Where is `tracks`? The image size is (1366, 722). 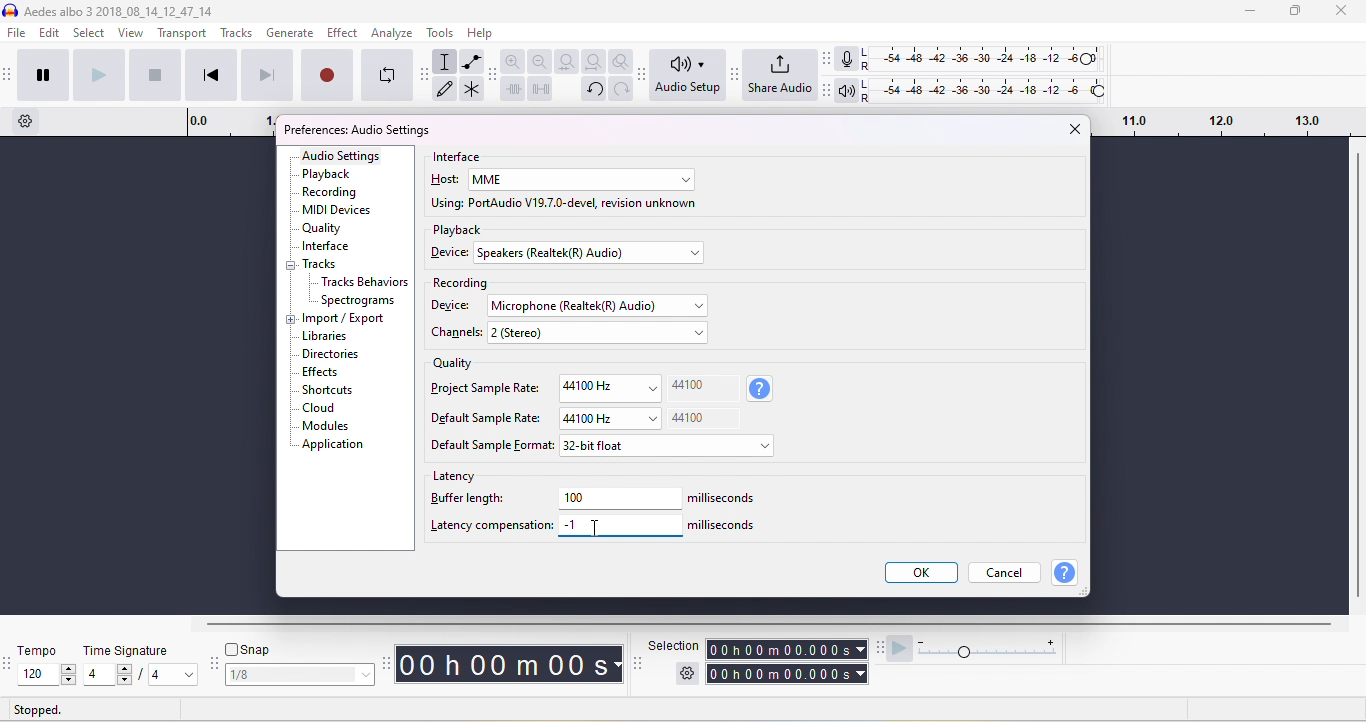
tracks is located at coordinates (236, 33).